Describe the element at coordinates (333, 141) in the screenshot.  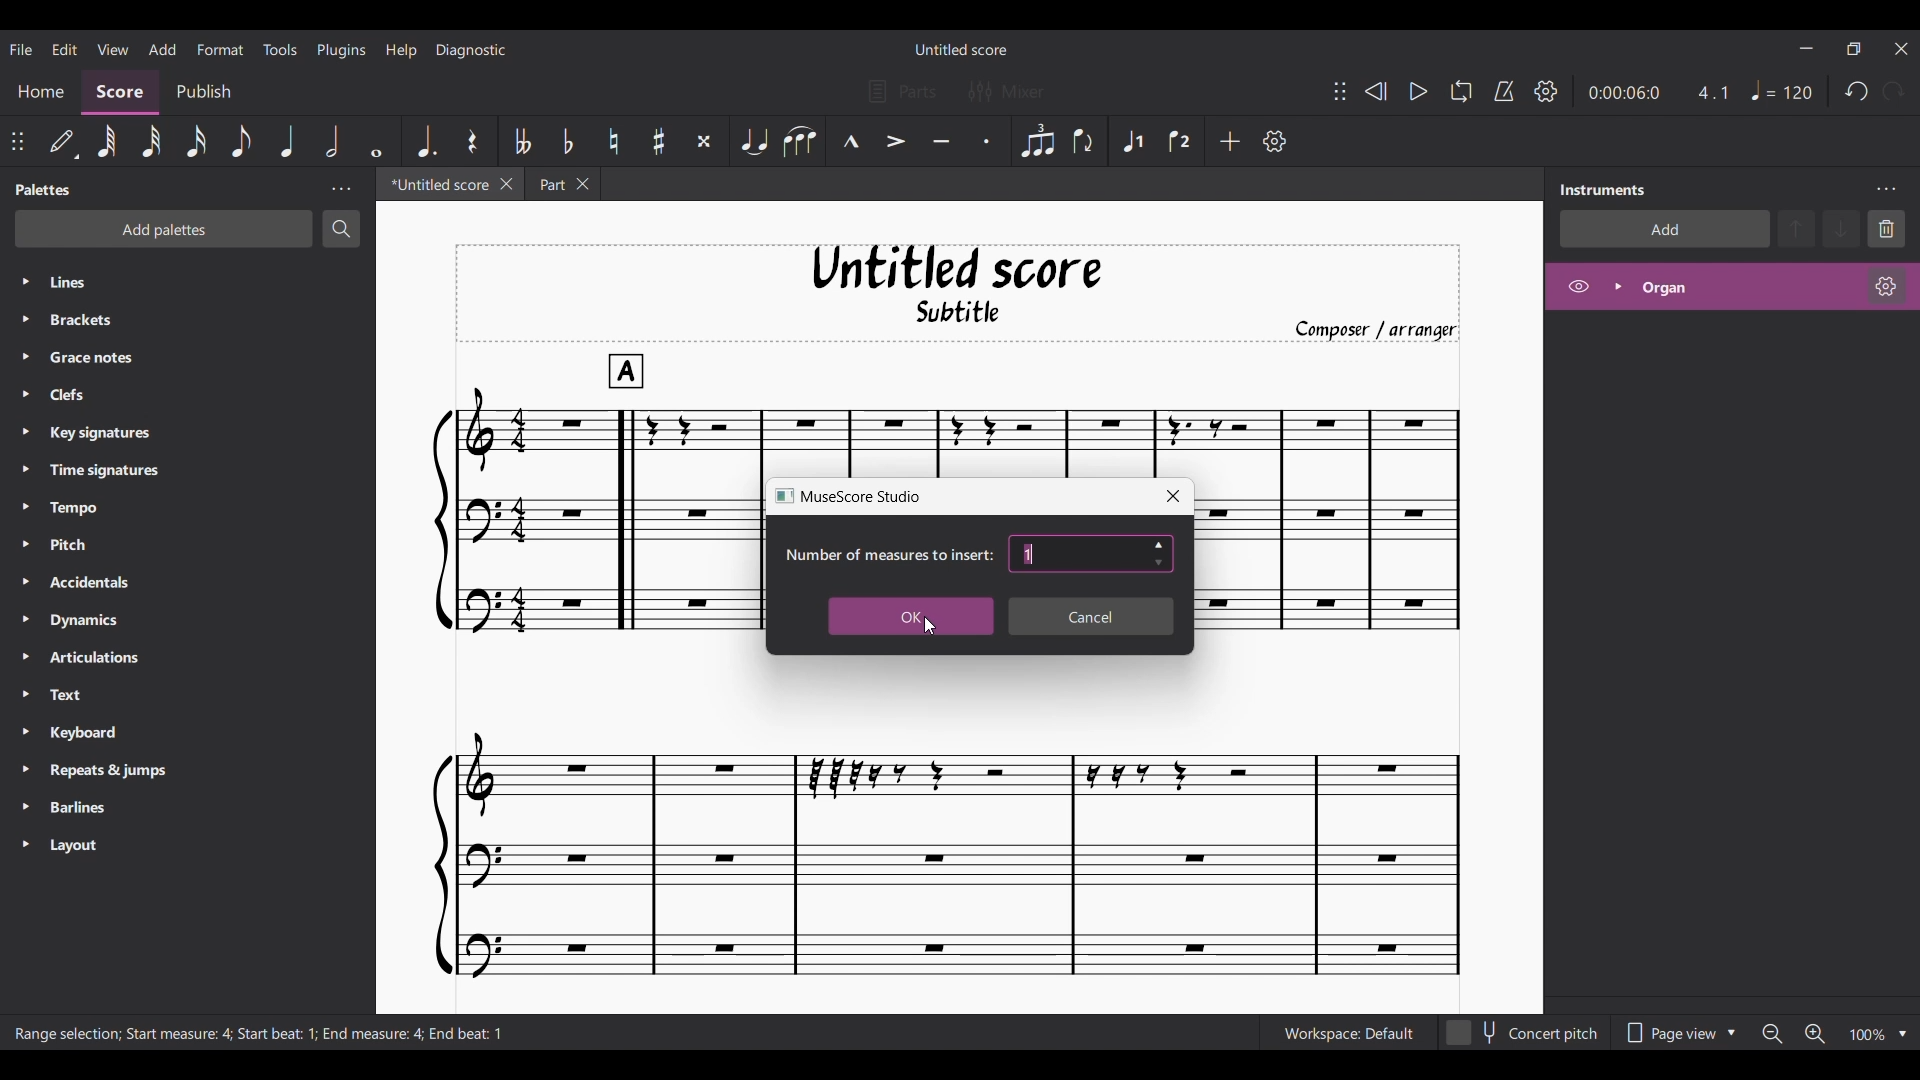
I see `Half note` at that location.